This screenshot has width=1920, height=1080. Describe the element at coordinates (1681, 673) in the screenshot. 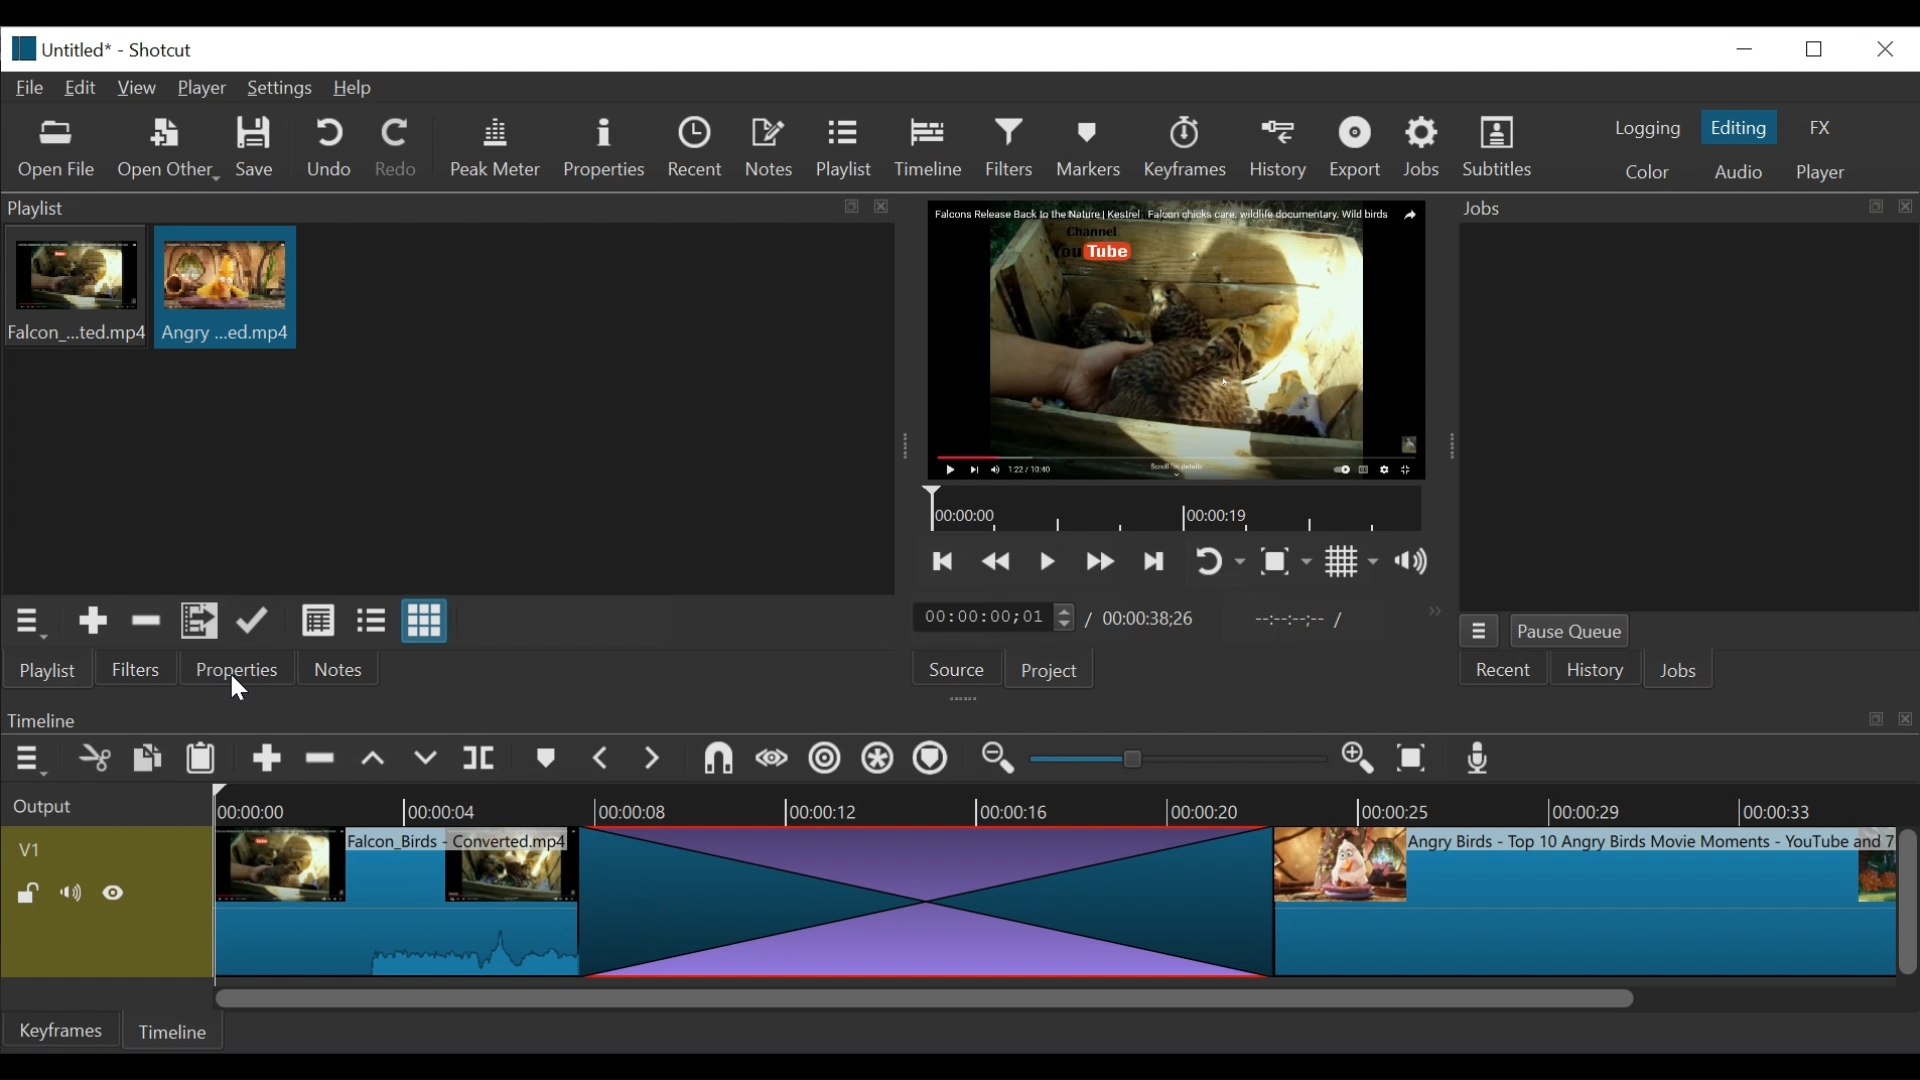

I see `JOBS` at that location.